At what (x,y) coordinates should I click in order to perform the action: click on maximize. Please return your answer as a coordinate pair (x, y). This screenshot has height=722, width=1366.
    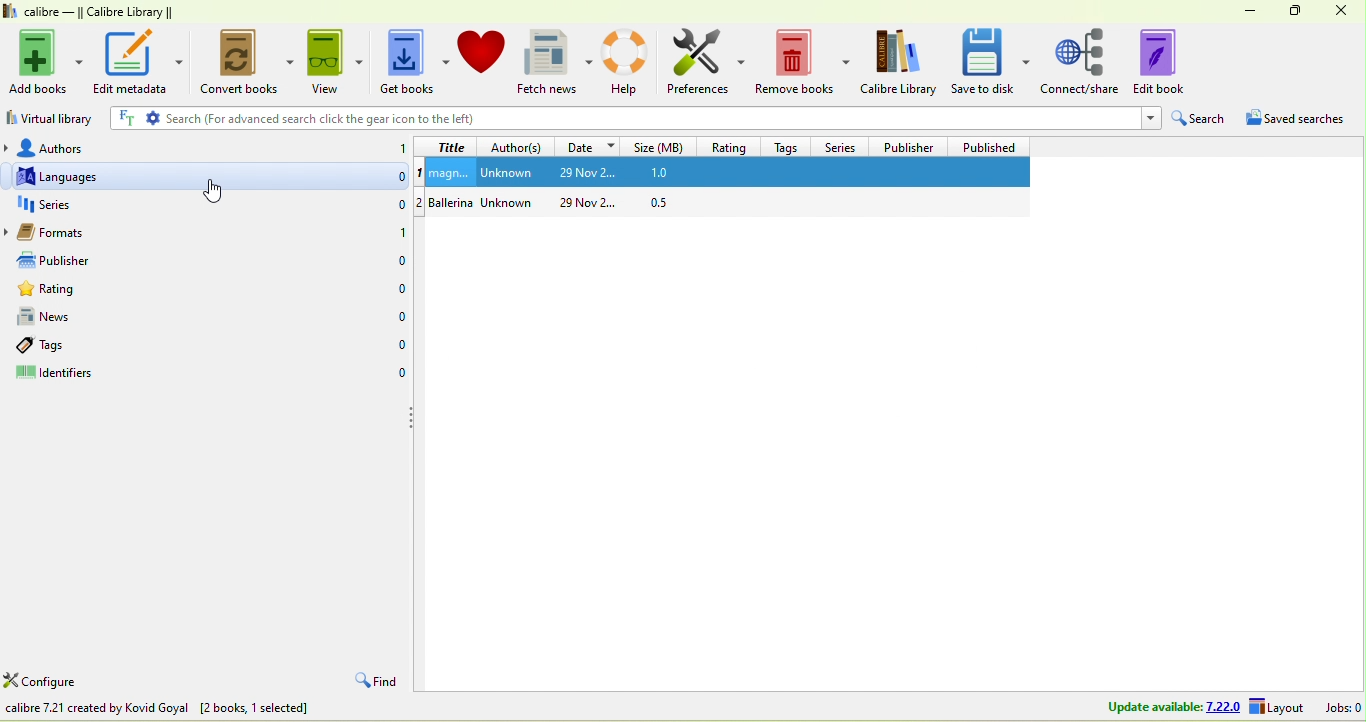
    Looking at the image, I should click on (1296, 12).